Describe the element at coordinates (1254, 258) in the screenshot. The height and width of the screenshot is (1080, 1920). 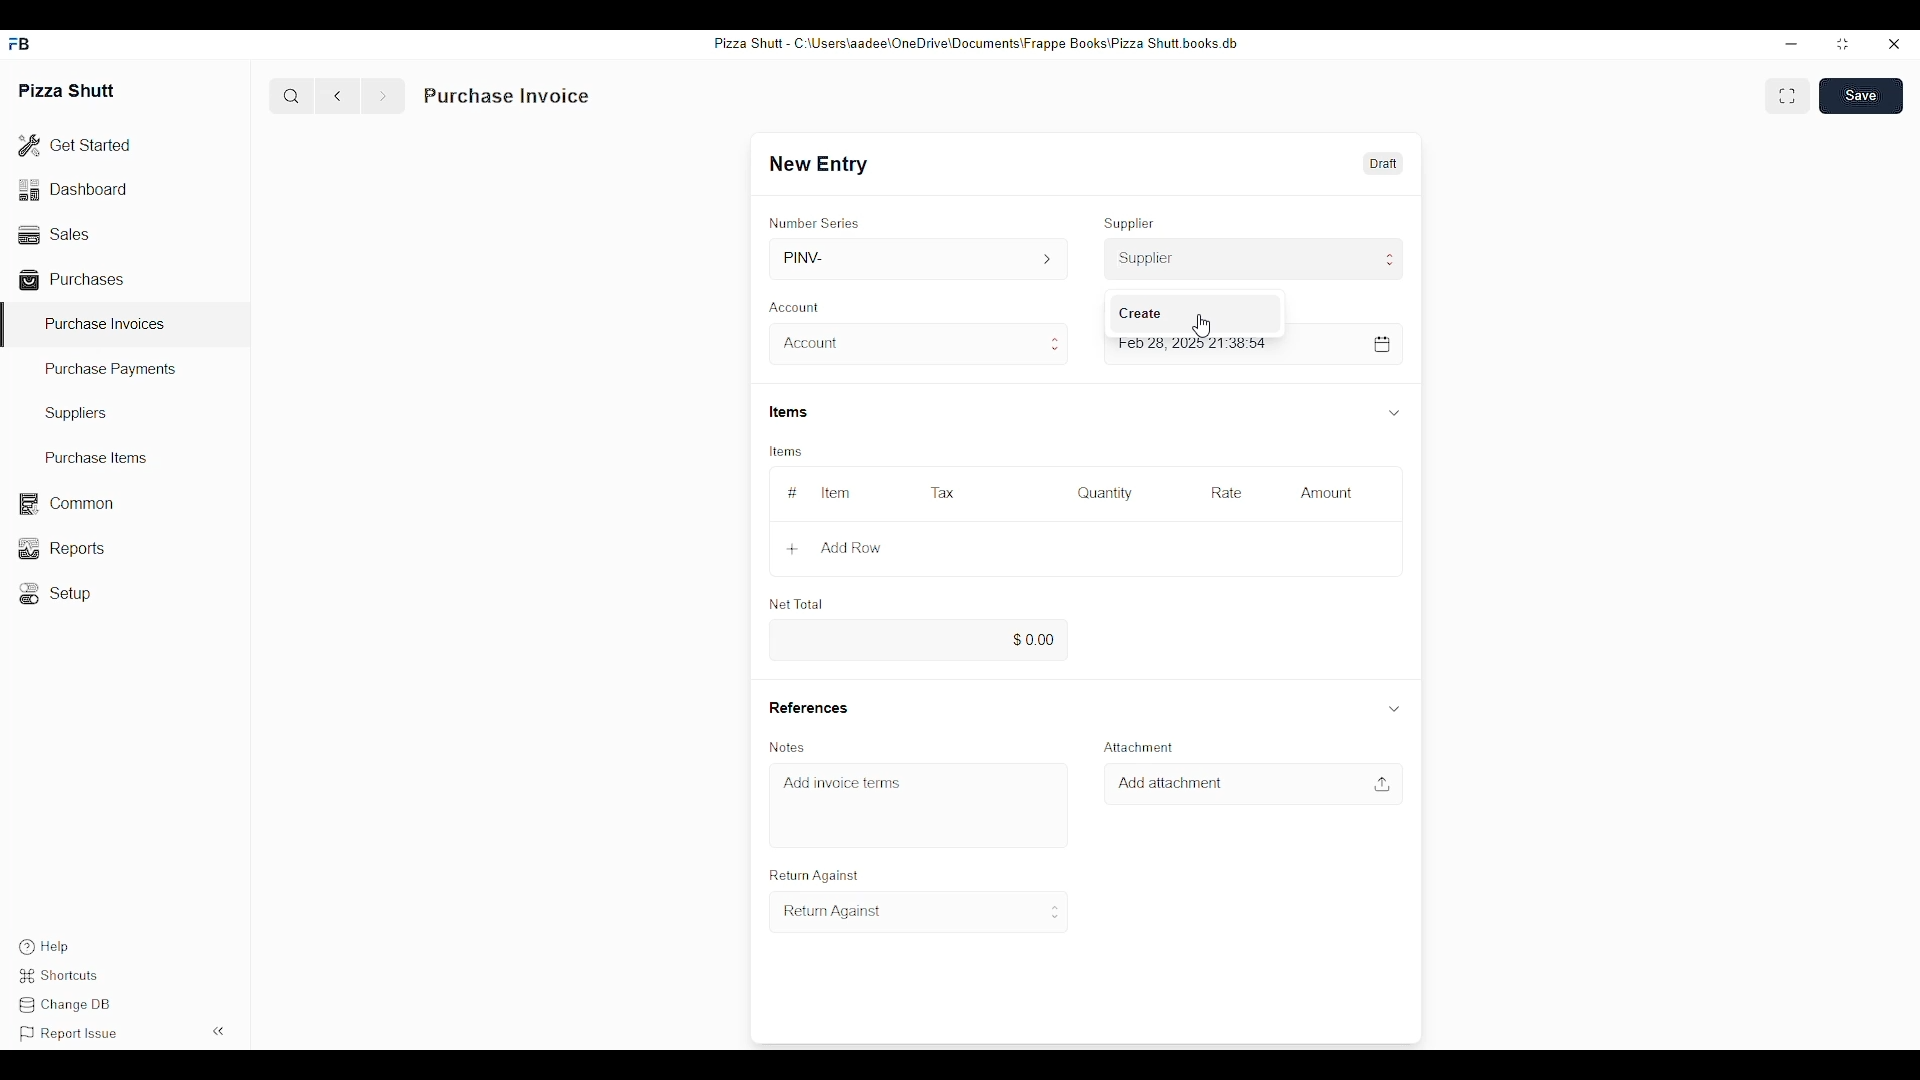
I see `Supplier` at that location.